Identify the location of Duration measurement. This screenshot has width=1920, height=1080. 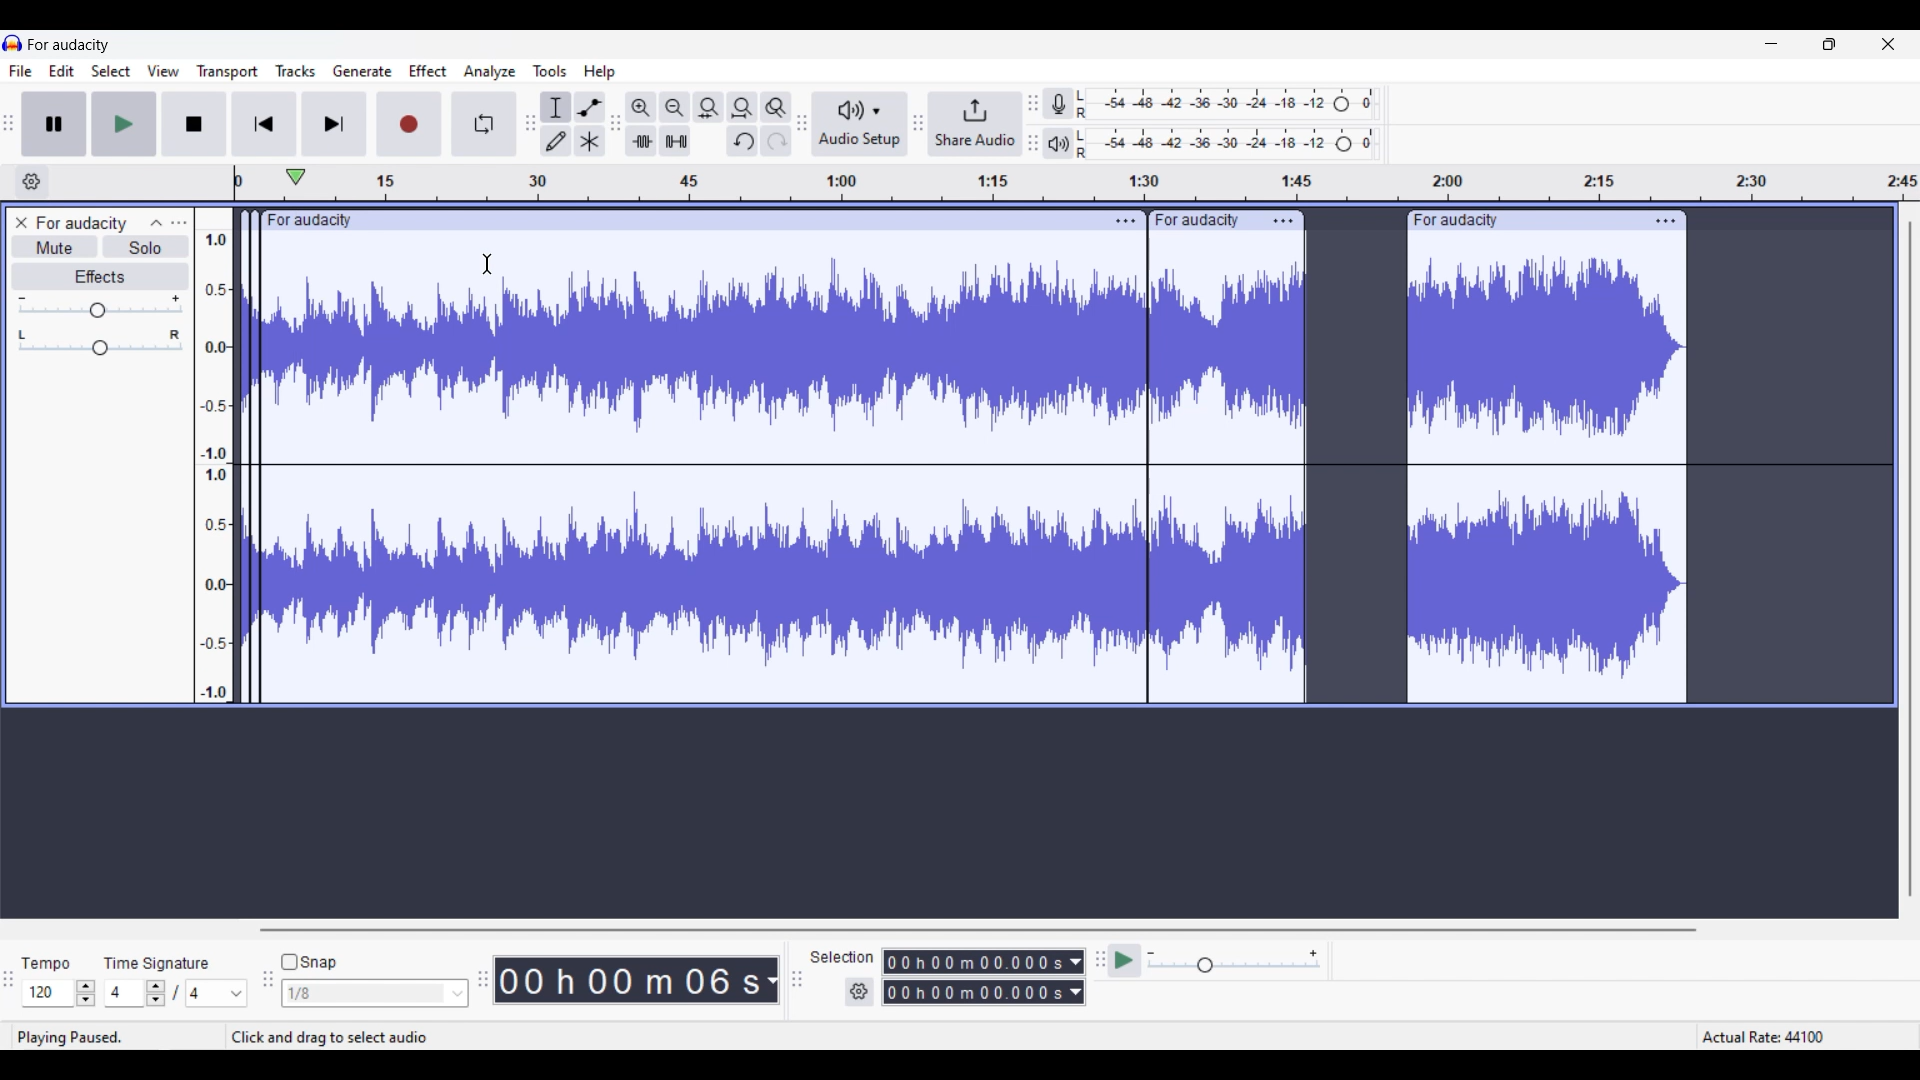
(772, 980).